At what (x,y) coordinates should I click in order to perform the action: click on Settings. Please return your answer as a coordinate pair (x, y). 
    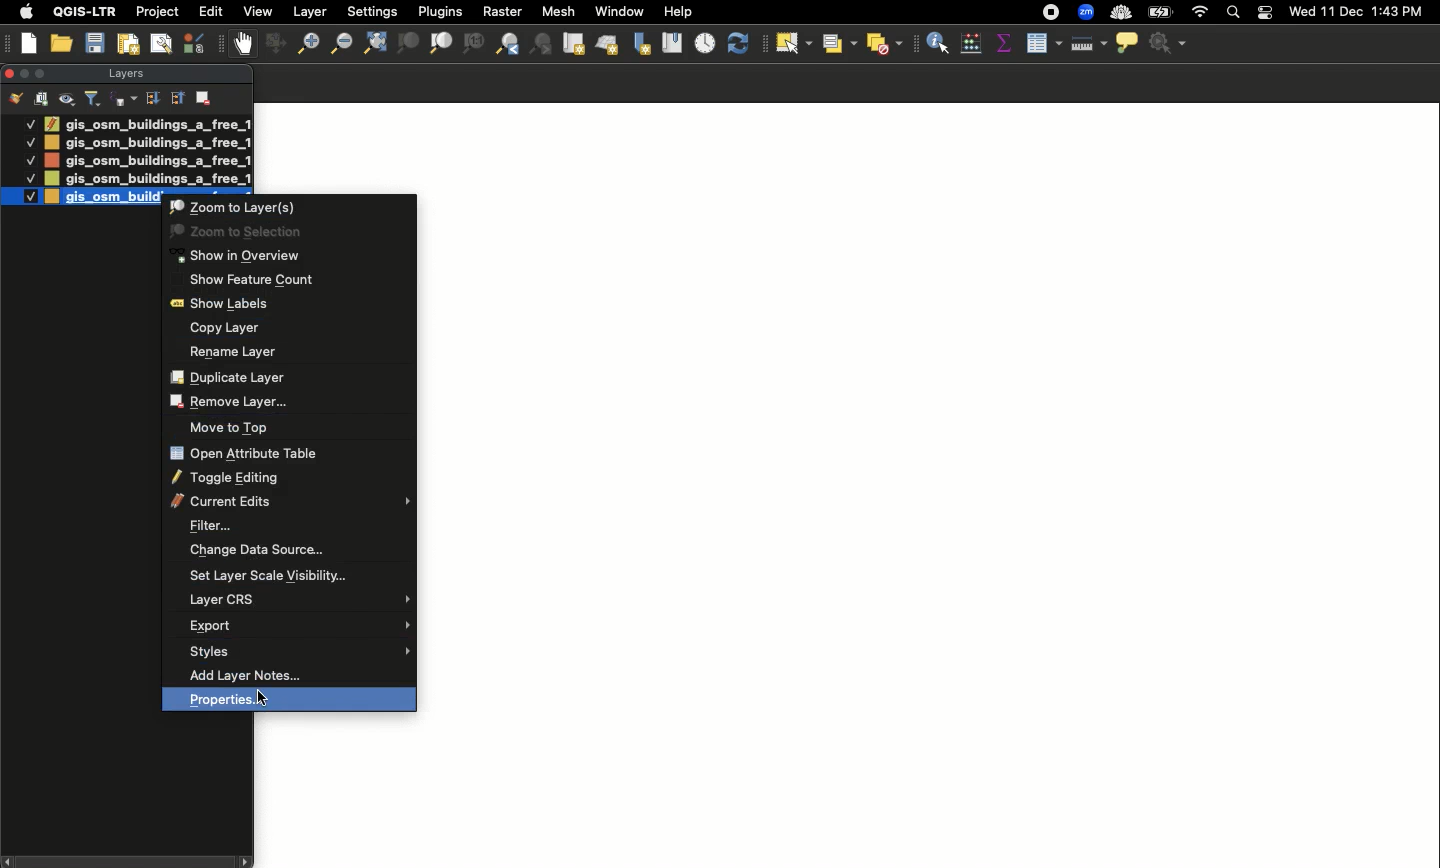
    Looking at the image, I should click on (1170, 44).